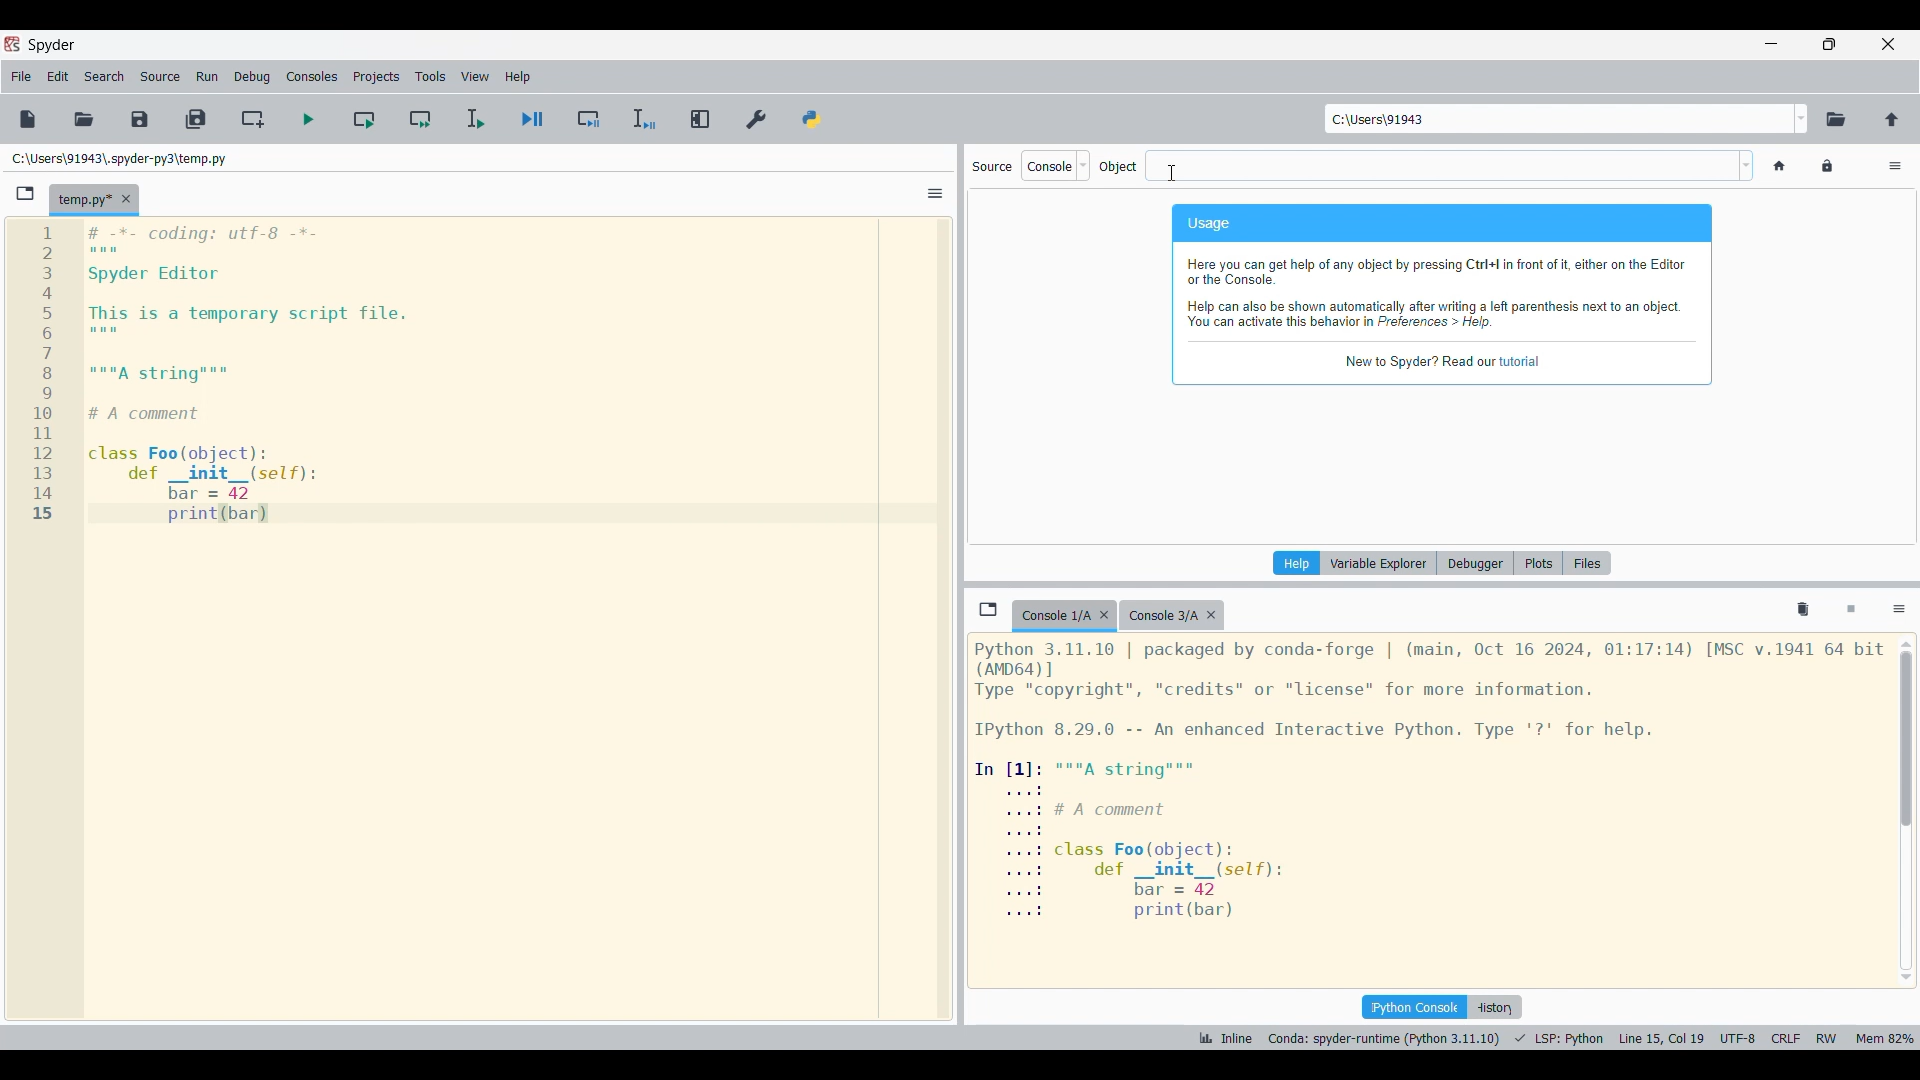 The height and width of the screenshot is (1080, 1920). Describe the element at coordinates (161, 74) in the screenshot. I see `Source menu` at that location.